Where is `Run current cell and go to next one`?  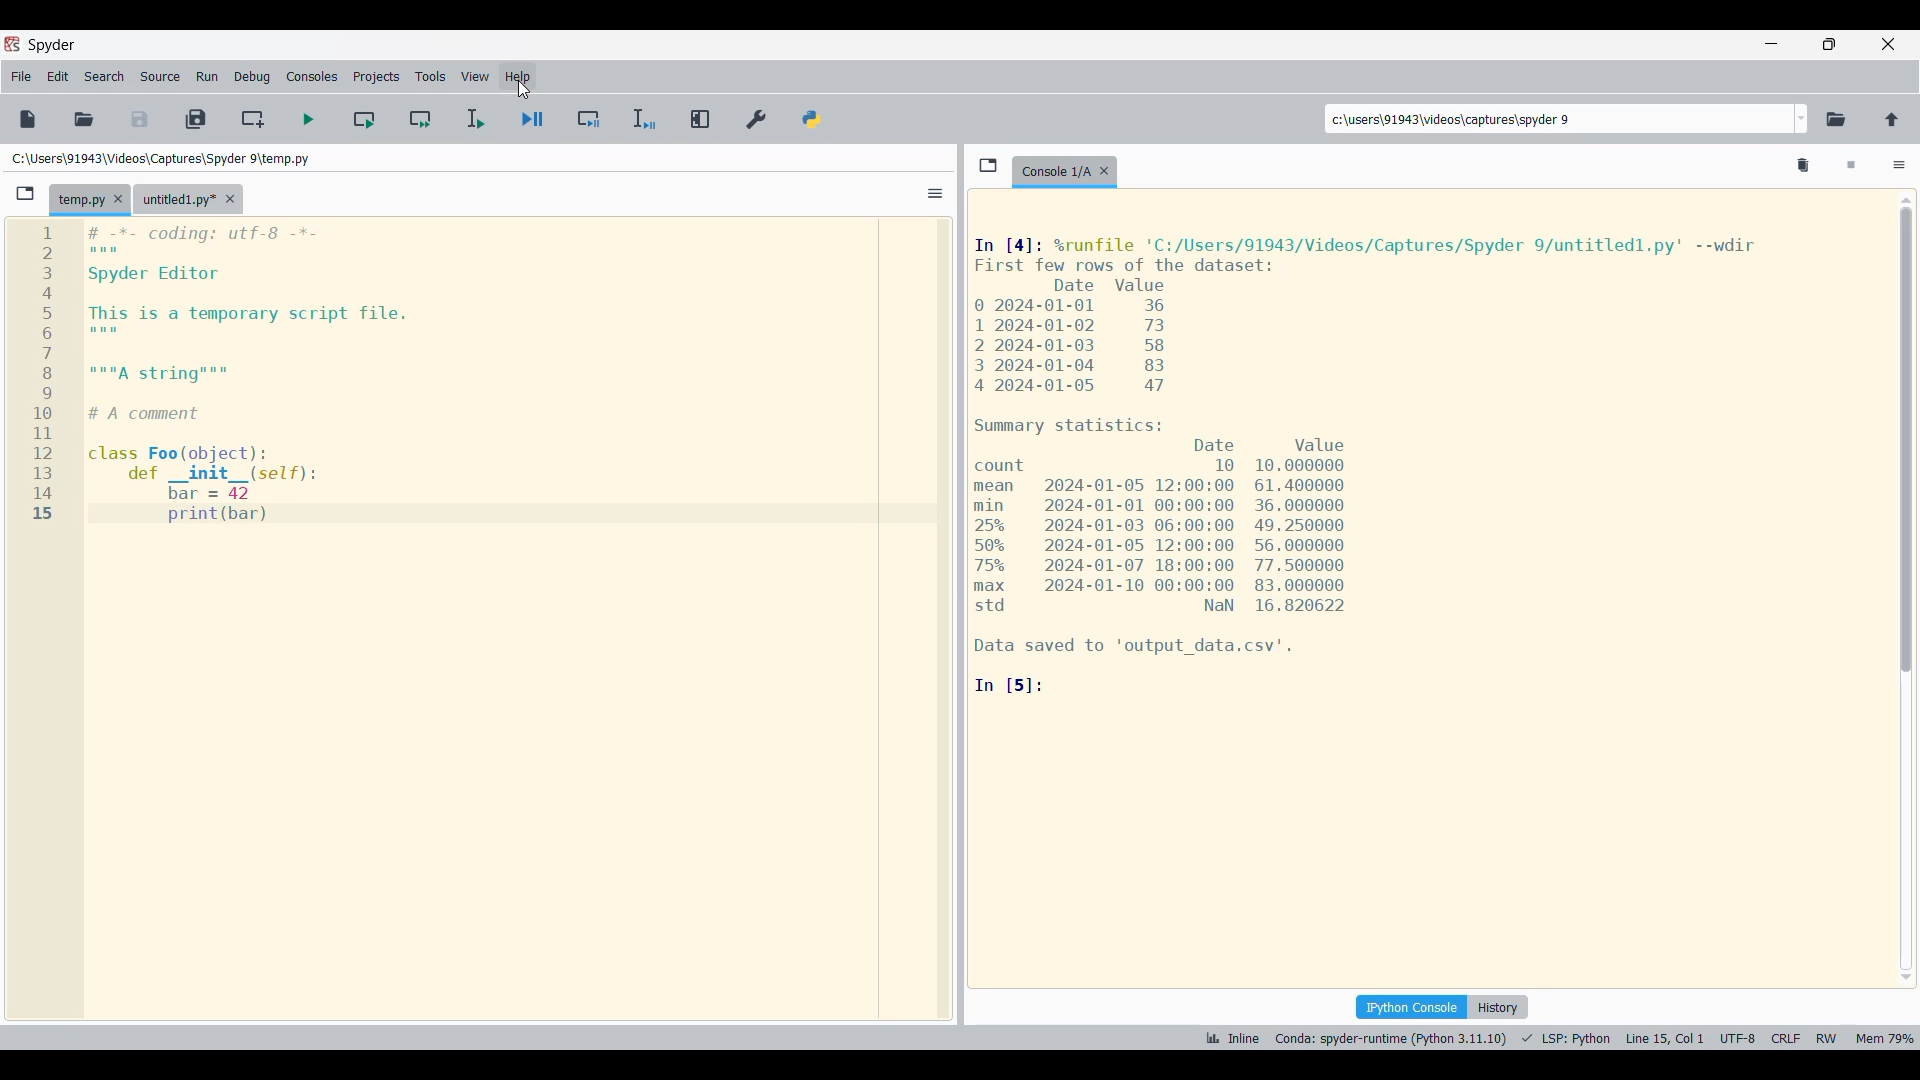 Run current cell and go to next one is located at coordinates (420, 120).